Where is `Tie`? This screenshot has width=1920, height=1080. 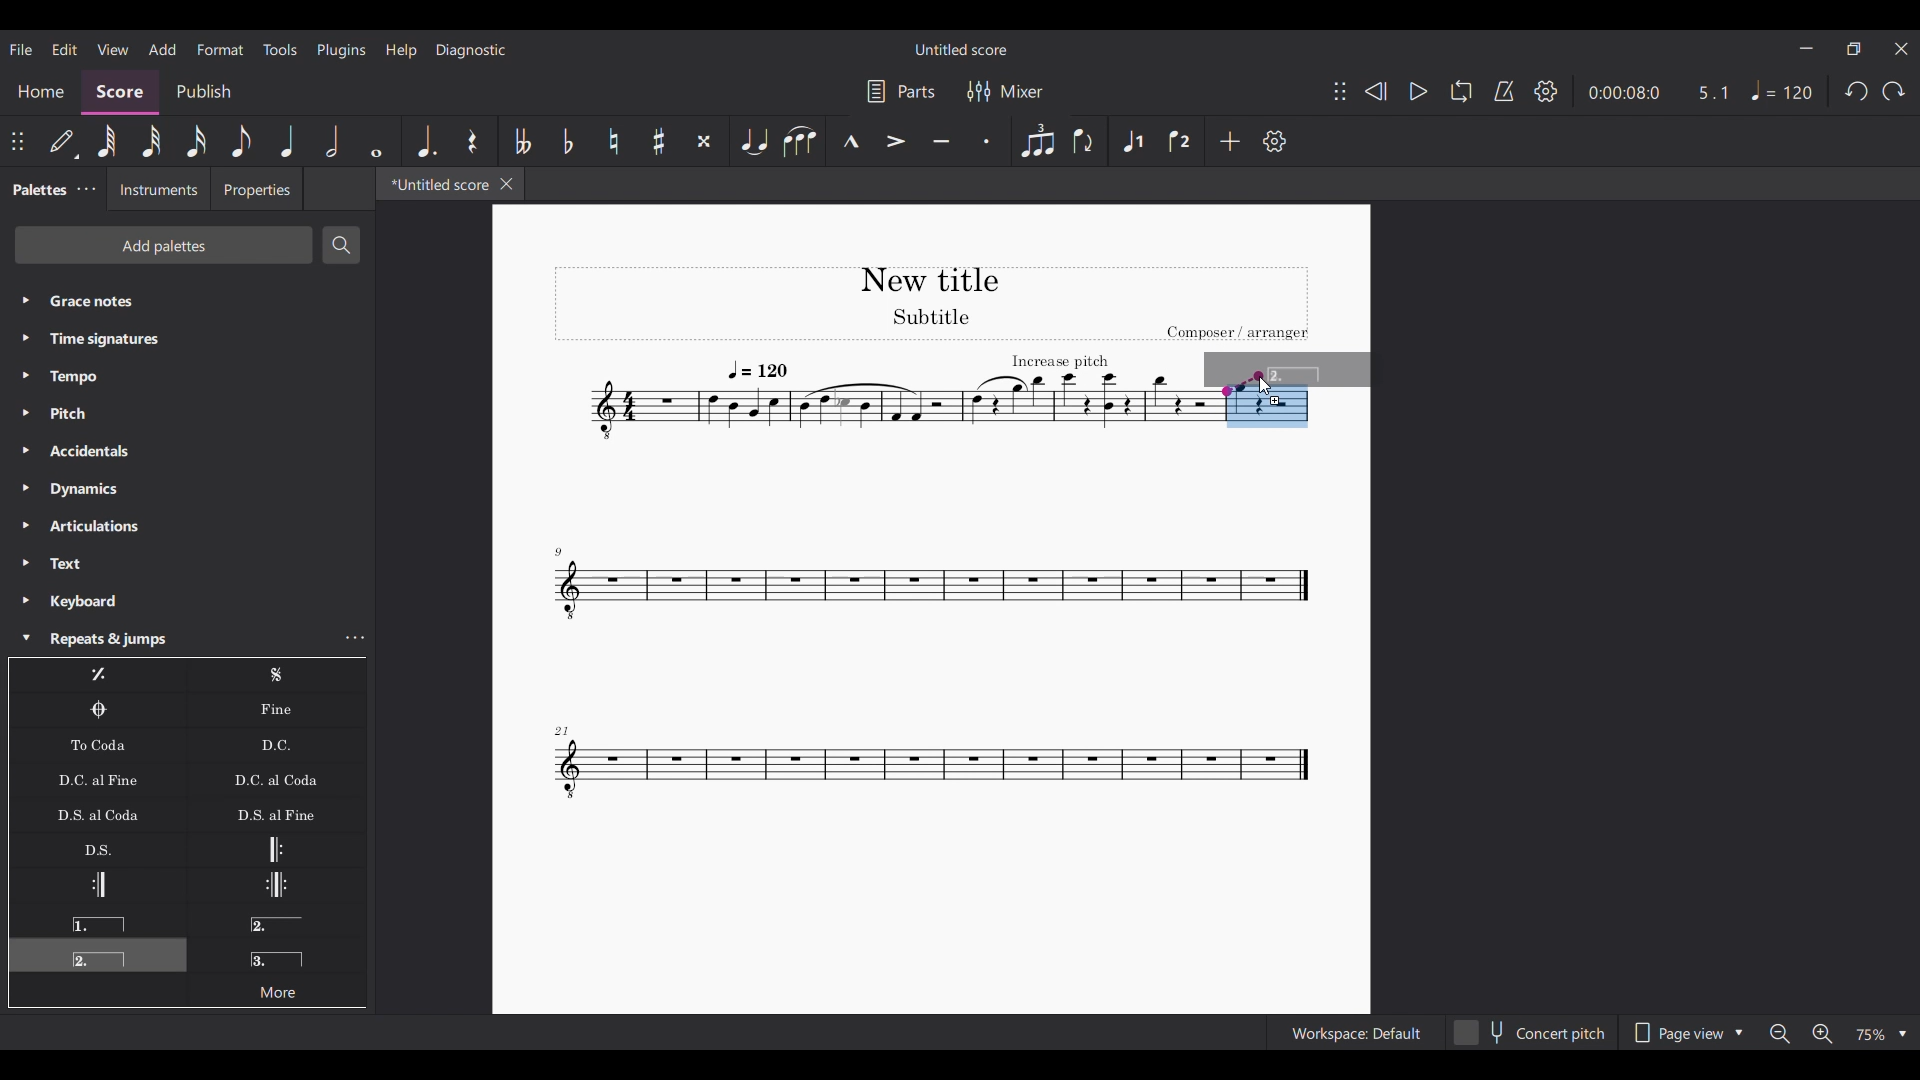
Tie is located at coordinates (754, 141).